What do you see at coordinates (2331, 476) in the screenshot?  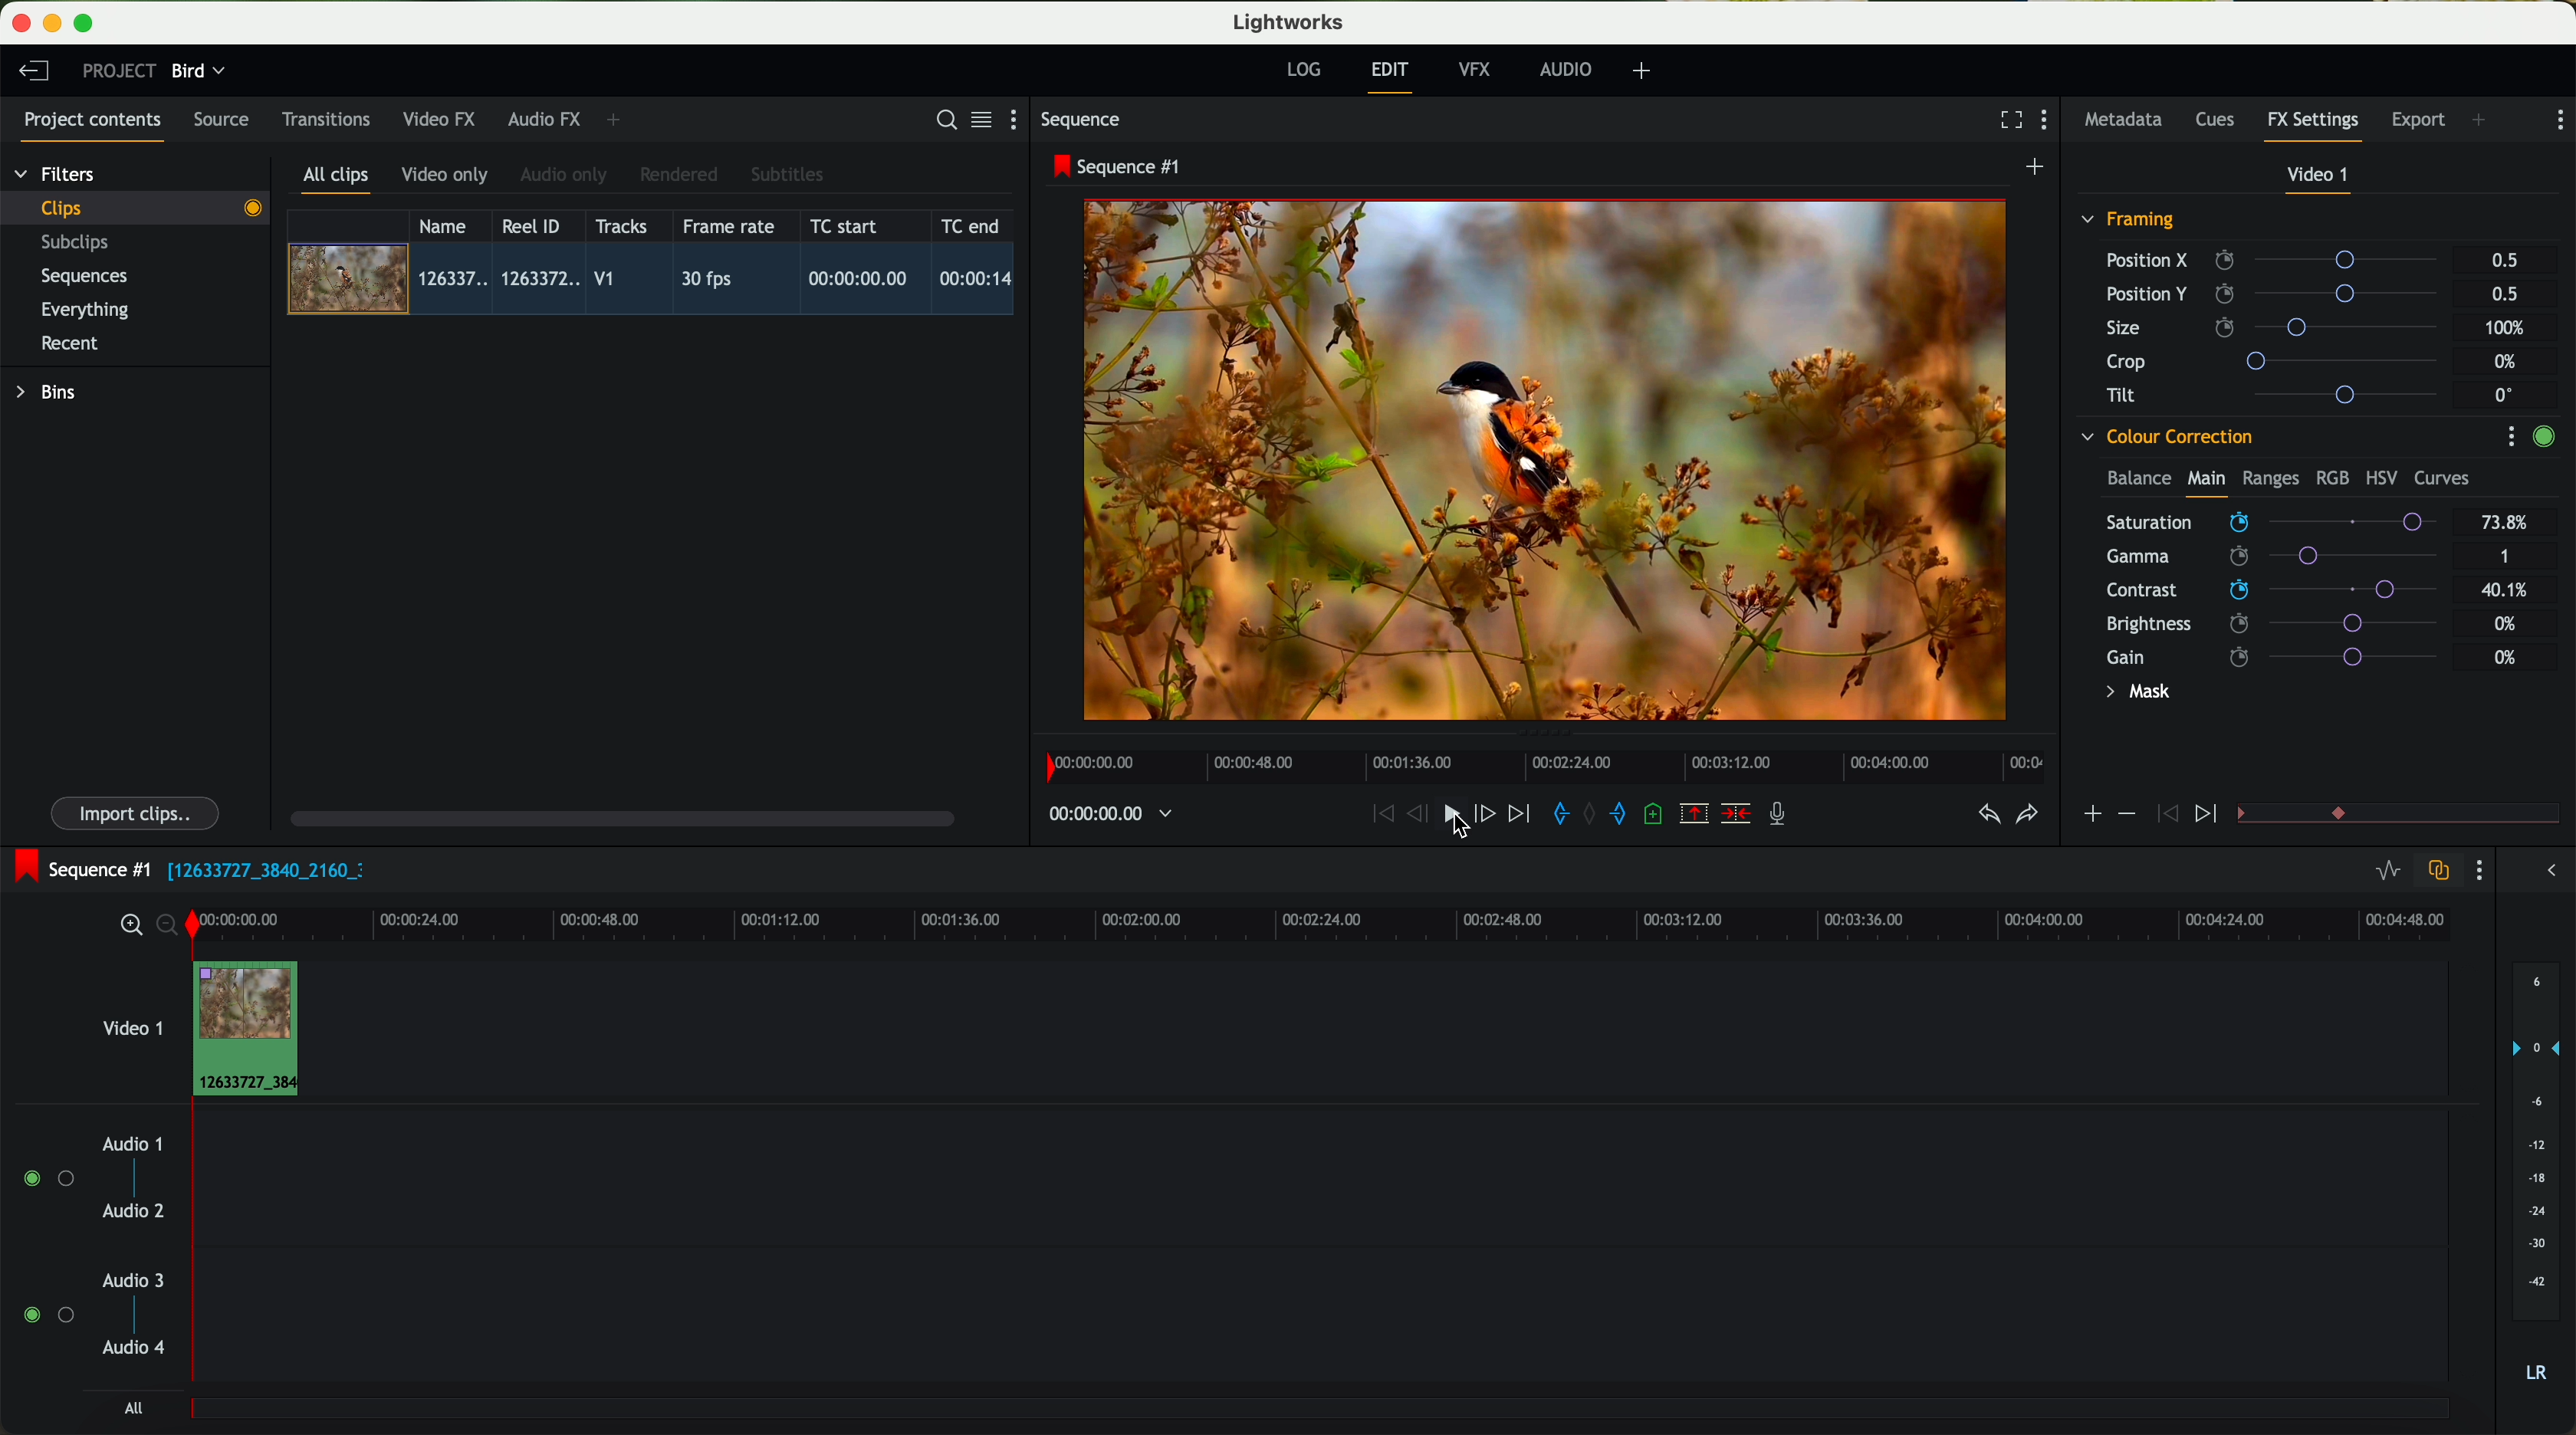 I see `RGB` at bounding box center [2331, 476].